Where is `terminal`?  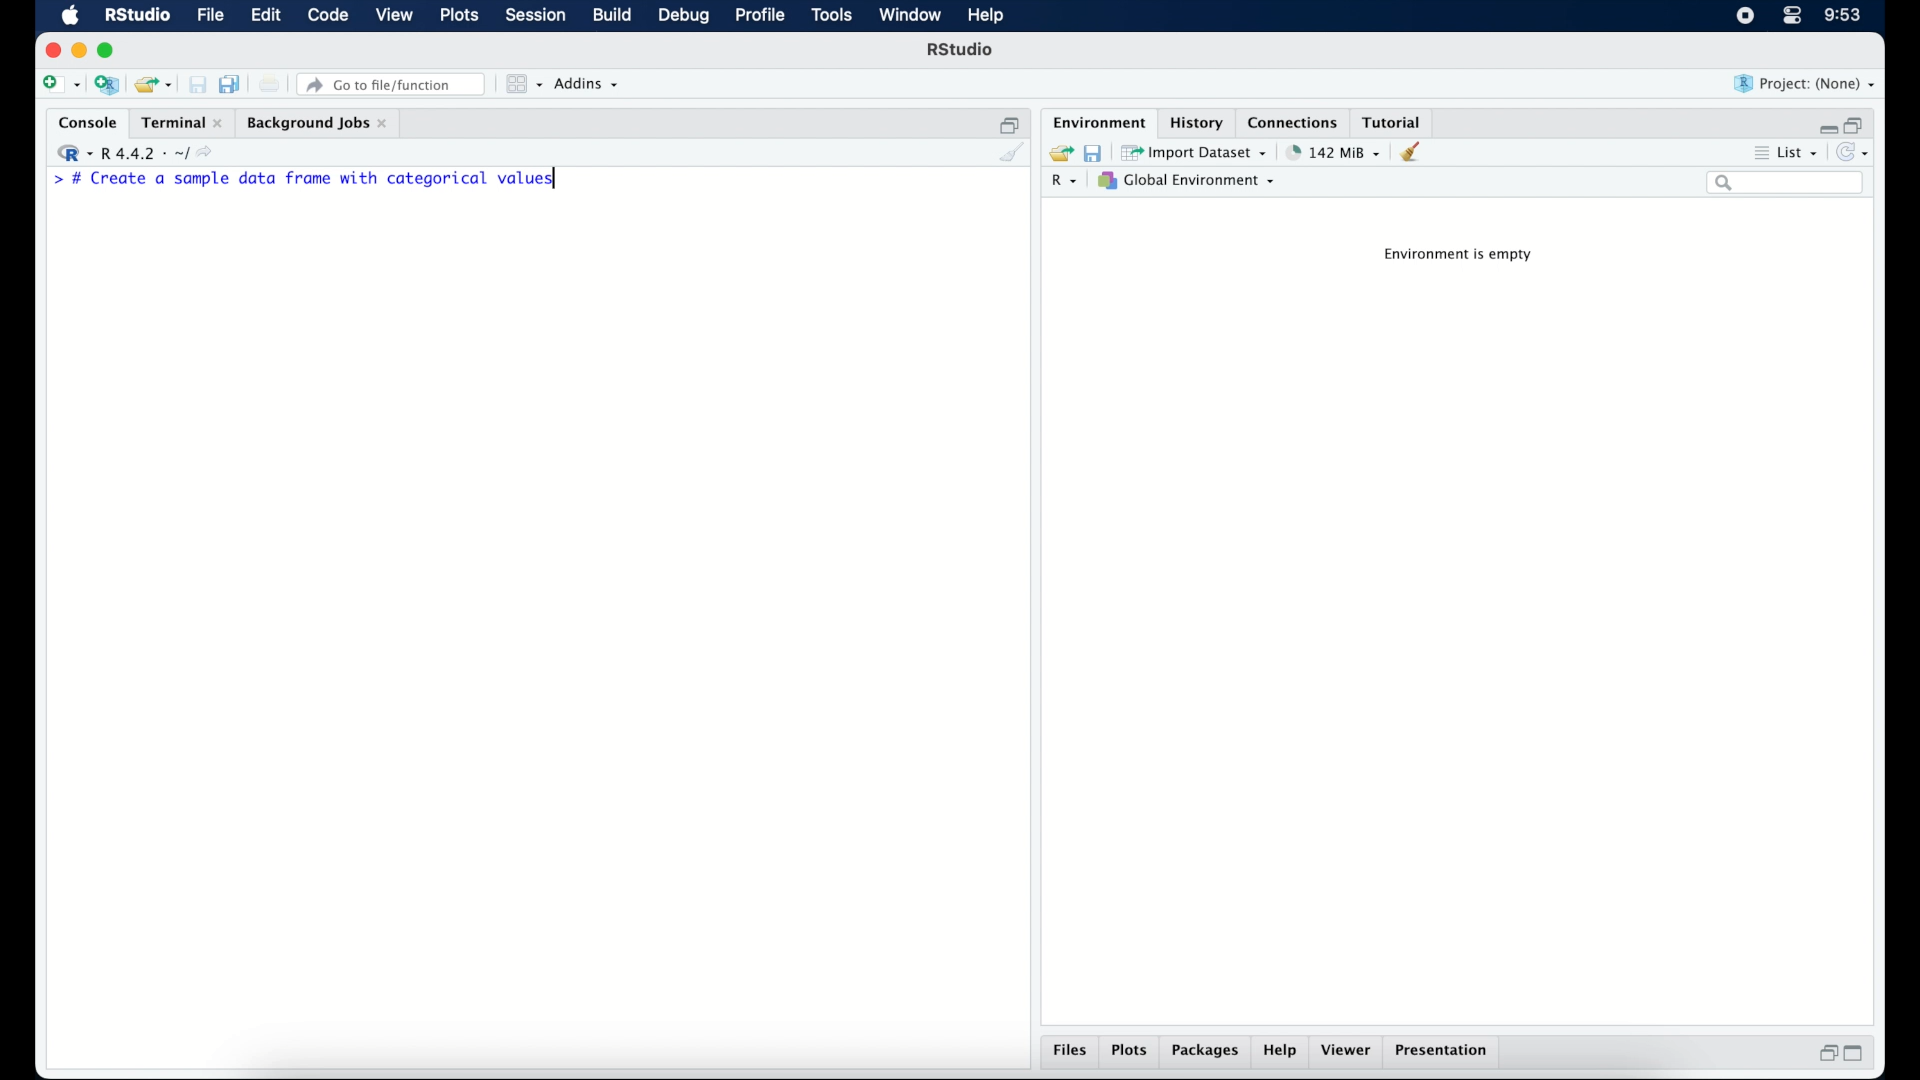 terminal is located at coordinates (179, 120).